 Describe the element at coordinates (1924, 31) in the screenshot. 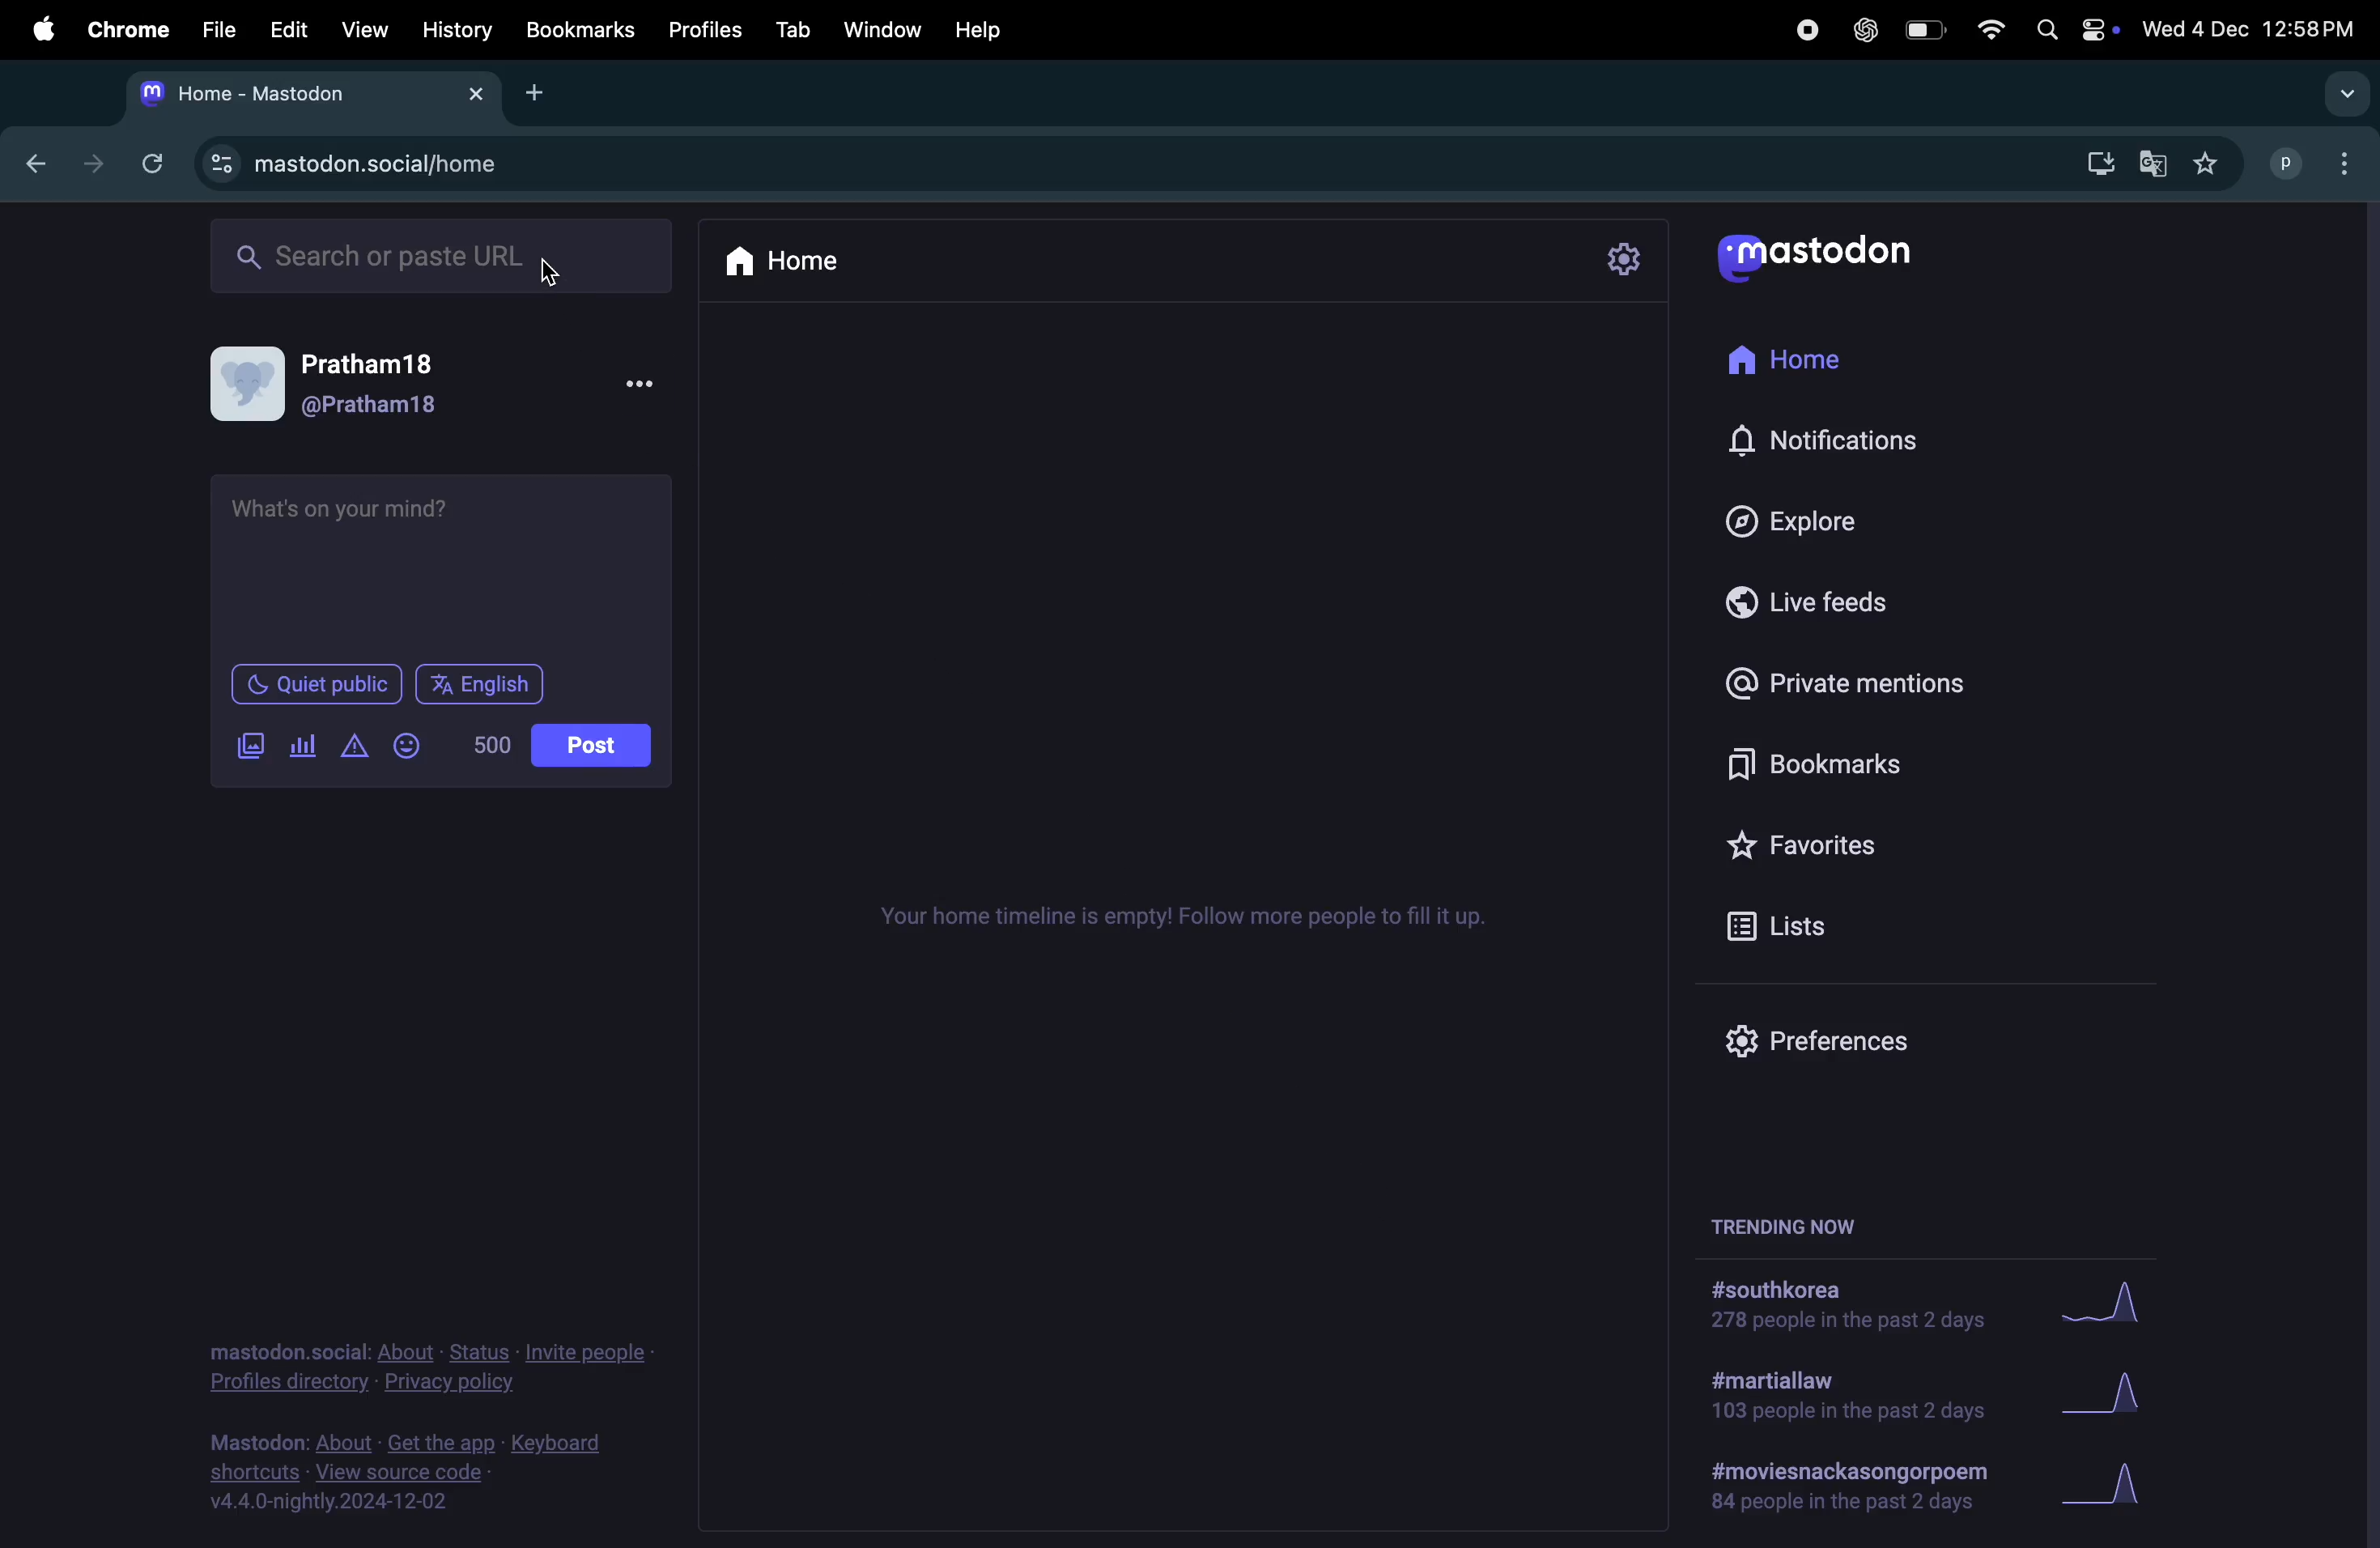

I see `battery` at that location.